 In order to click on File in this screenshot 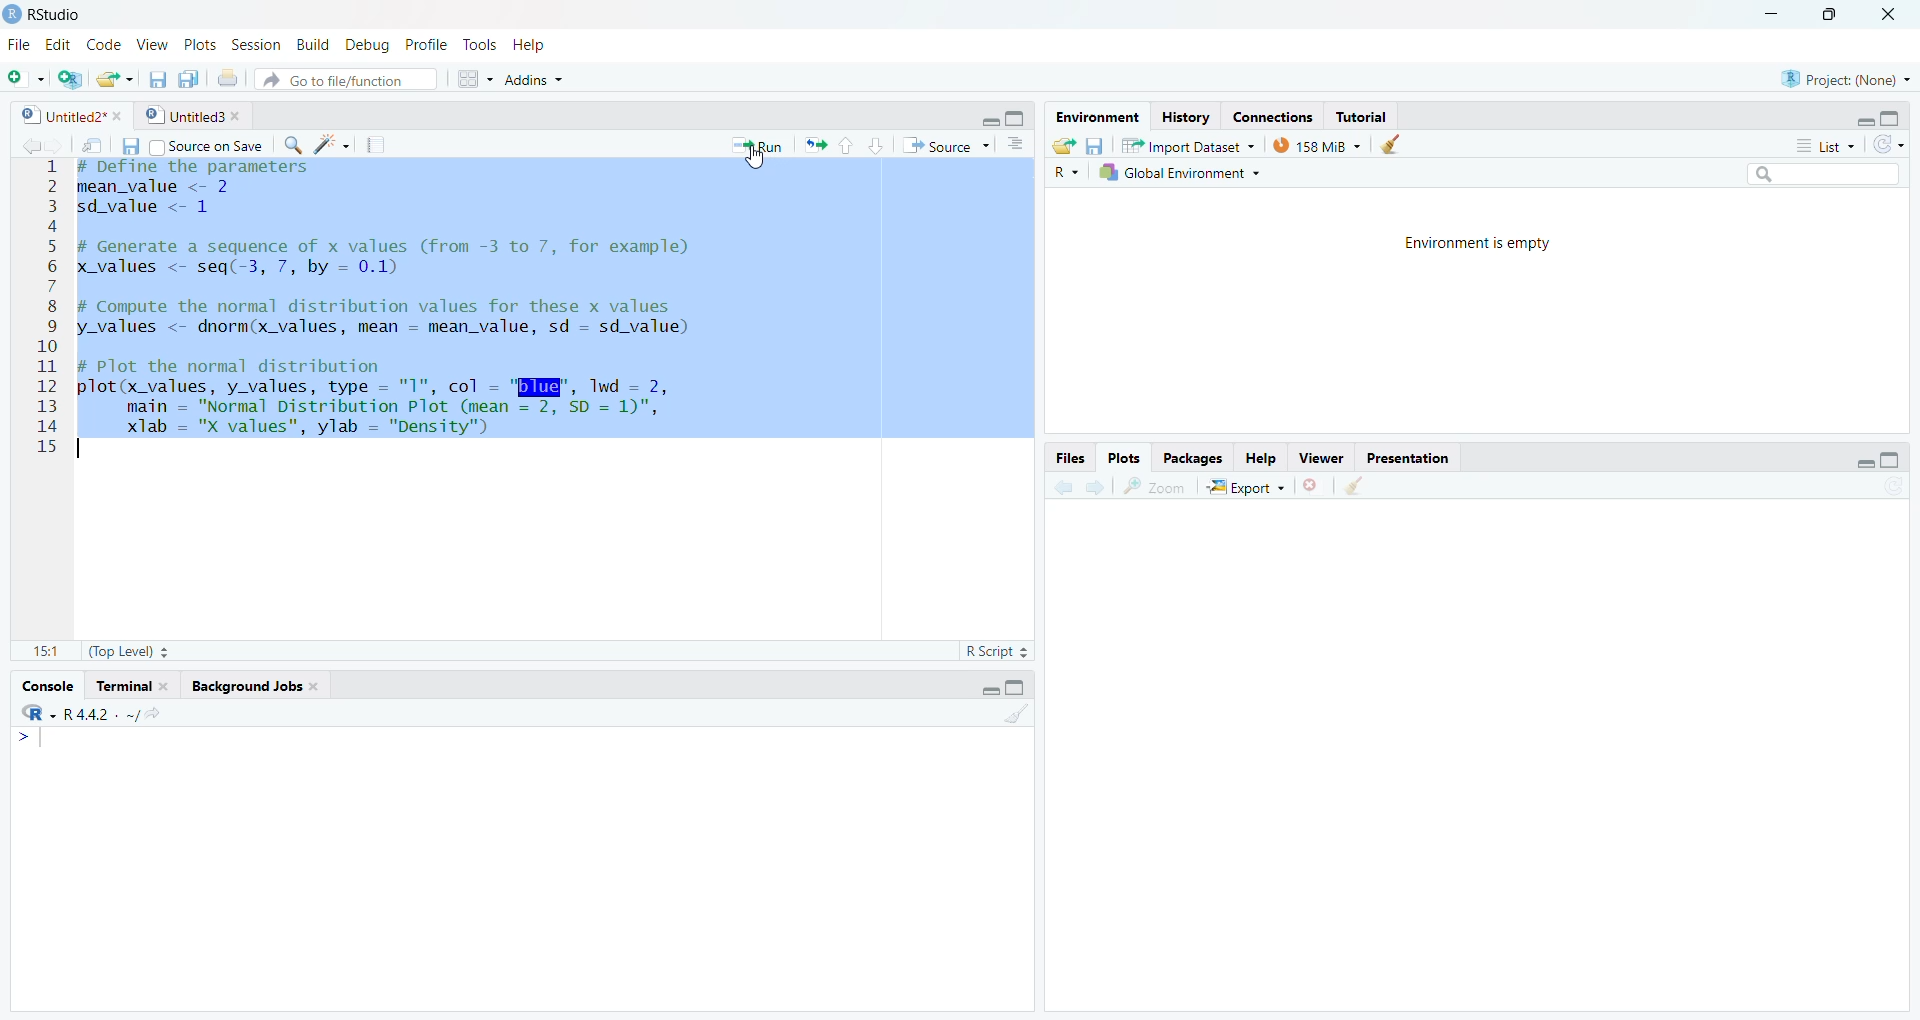, I will do `click(17, 44)`.